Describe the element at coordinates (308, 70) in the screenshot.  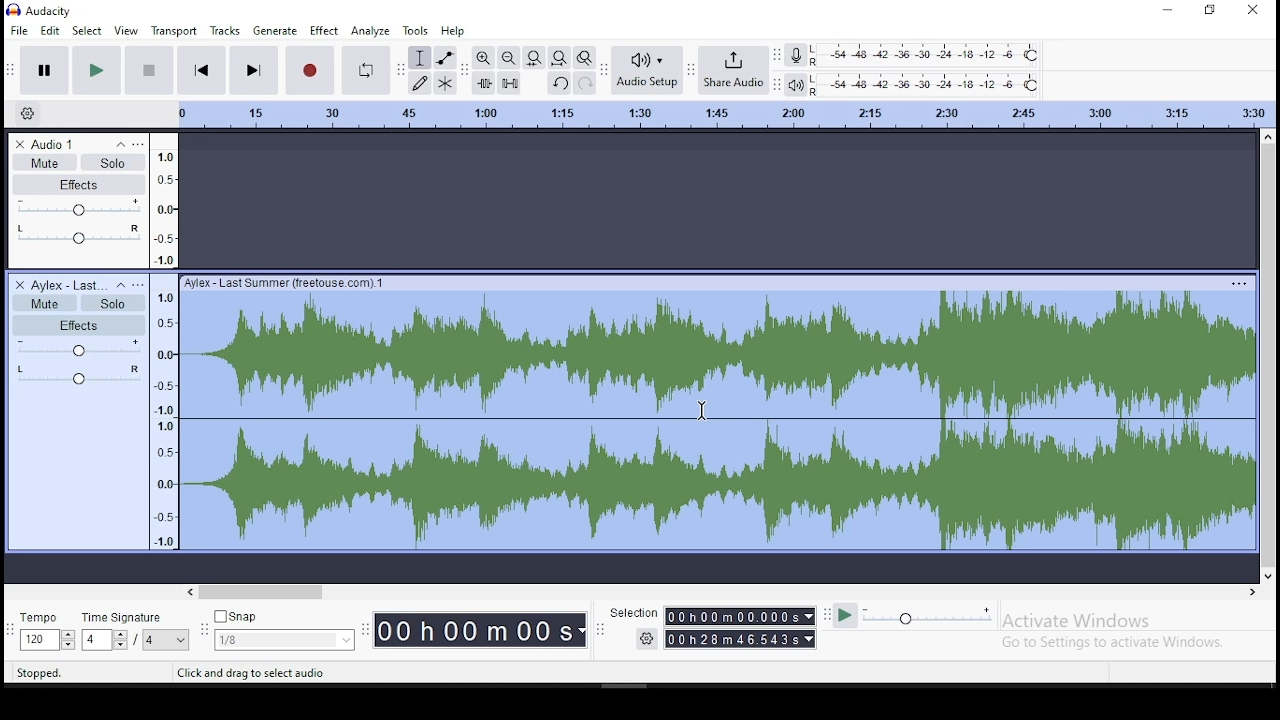
I see `stop recording` at that location.